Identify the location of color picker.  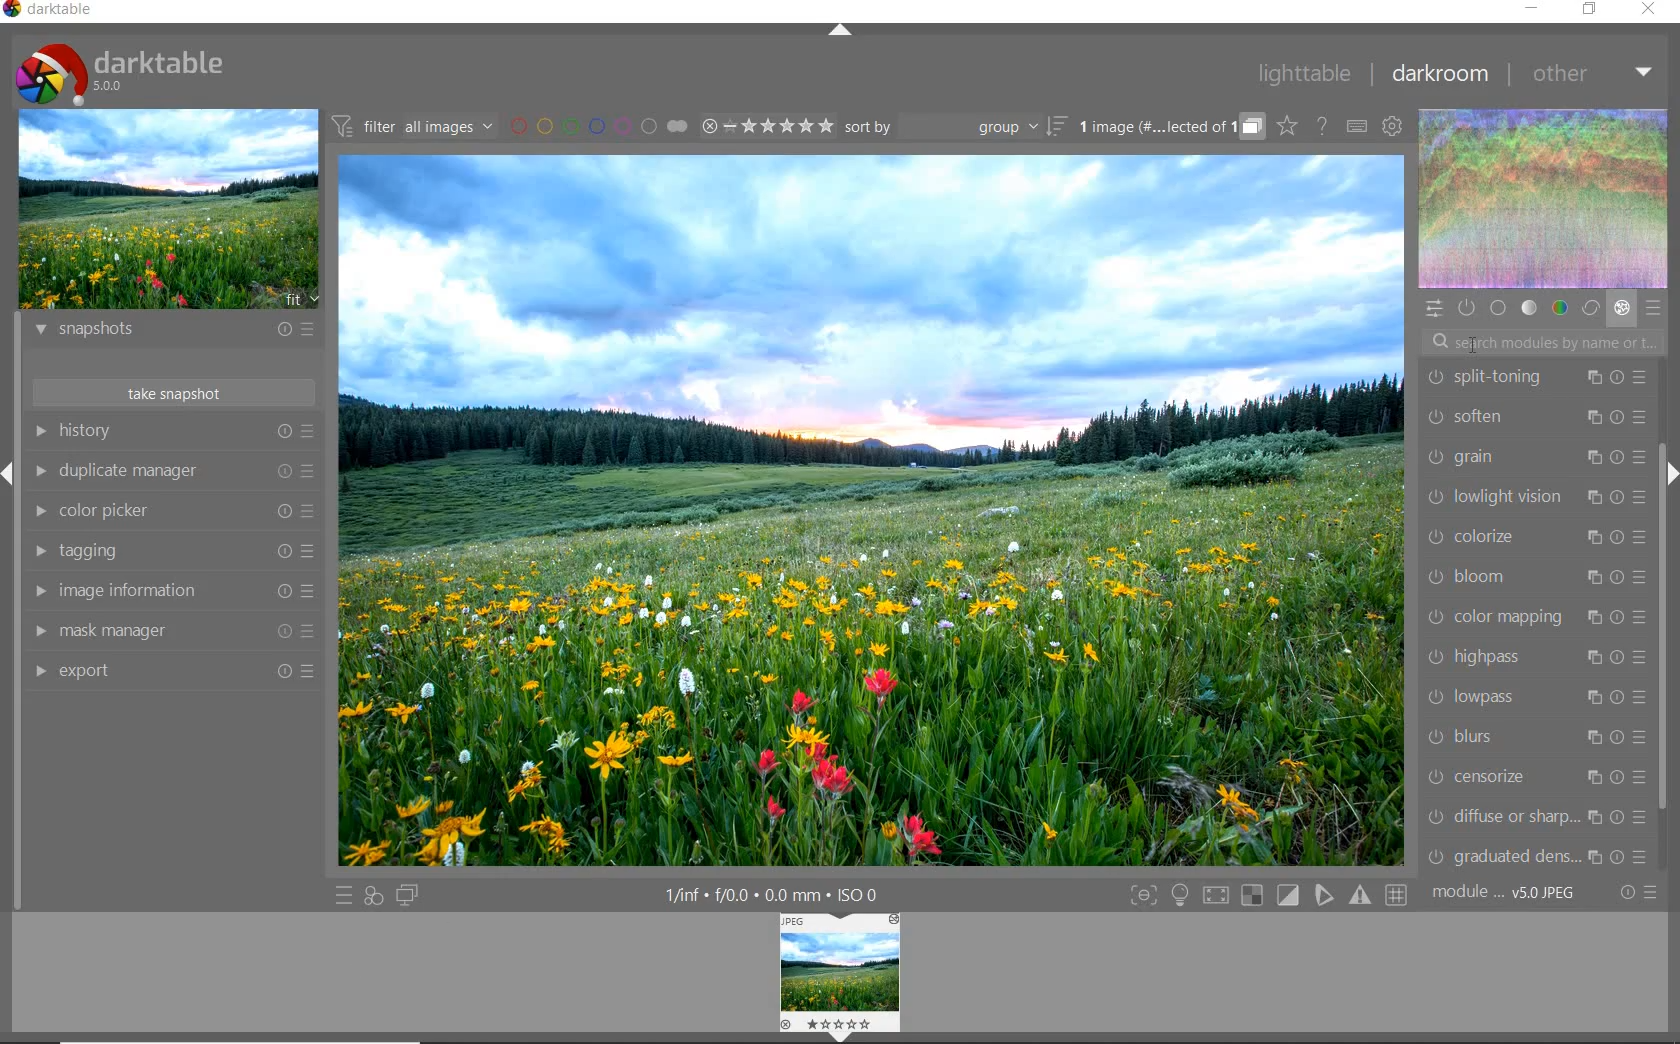
(173, 510).